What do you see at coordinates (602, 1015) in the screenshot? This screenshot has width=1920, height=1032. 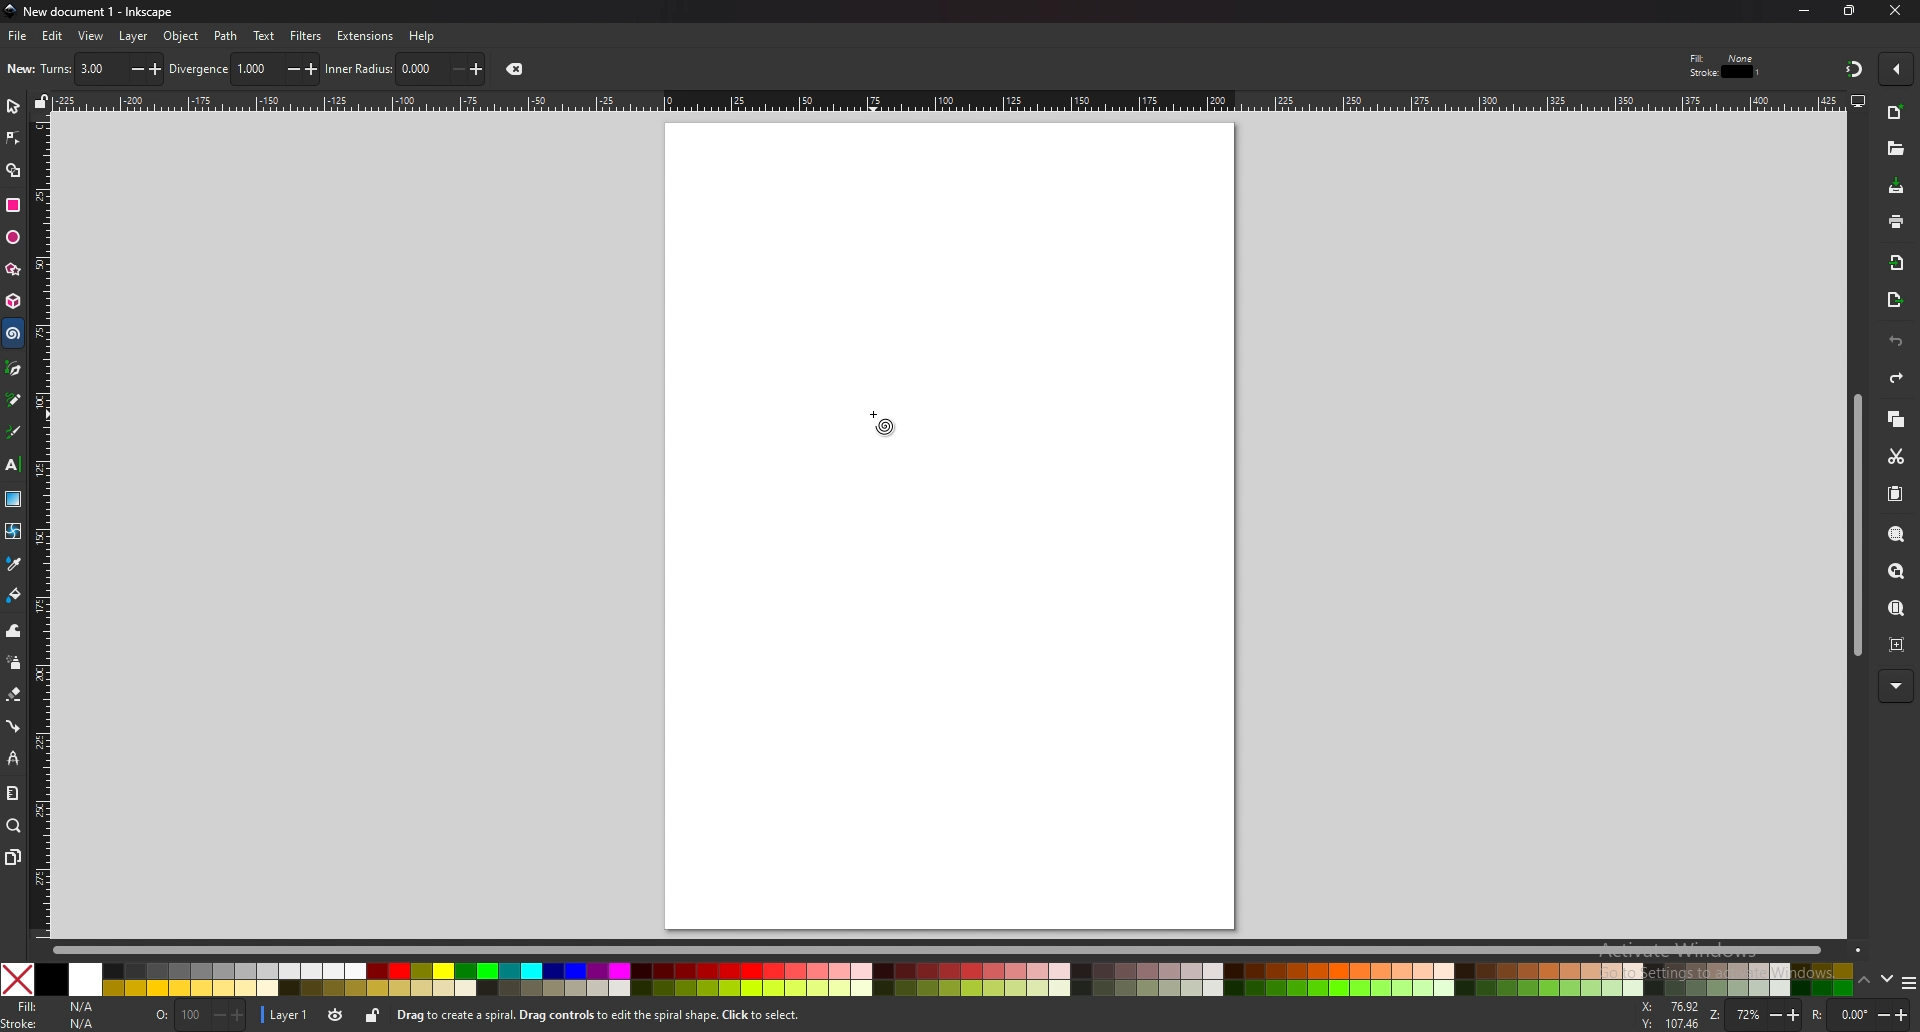 I see `Drag to create a spiral. Drag controls to edit the spiral shape. Click to select.` at bounding box center [602, 1015].